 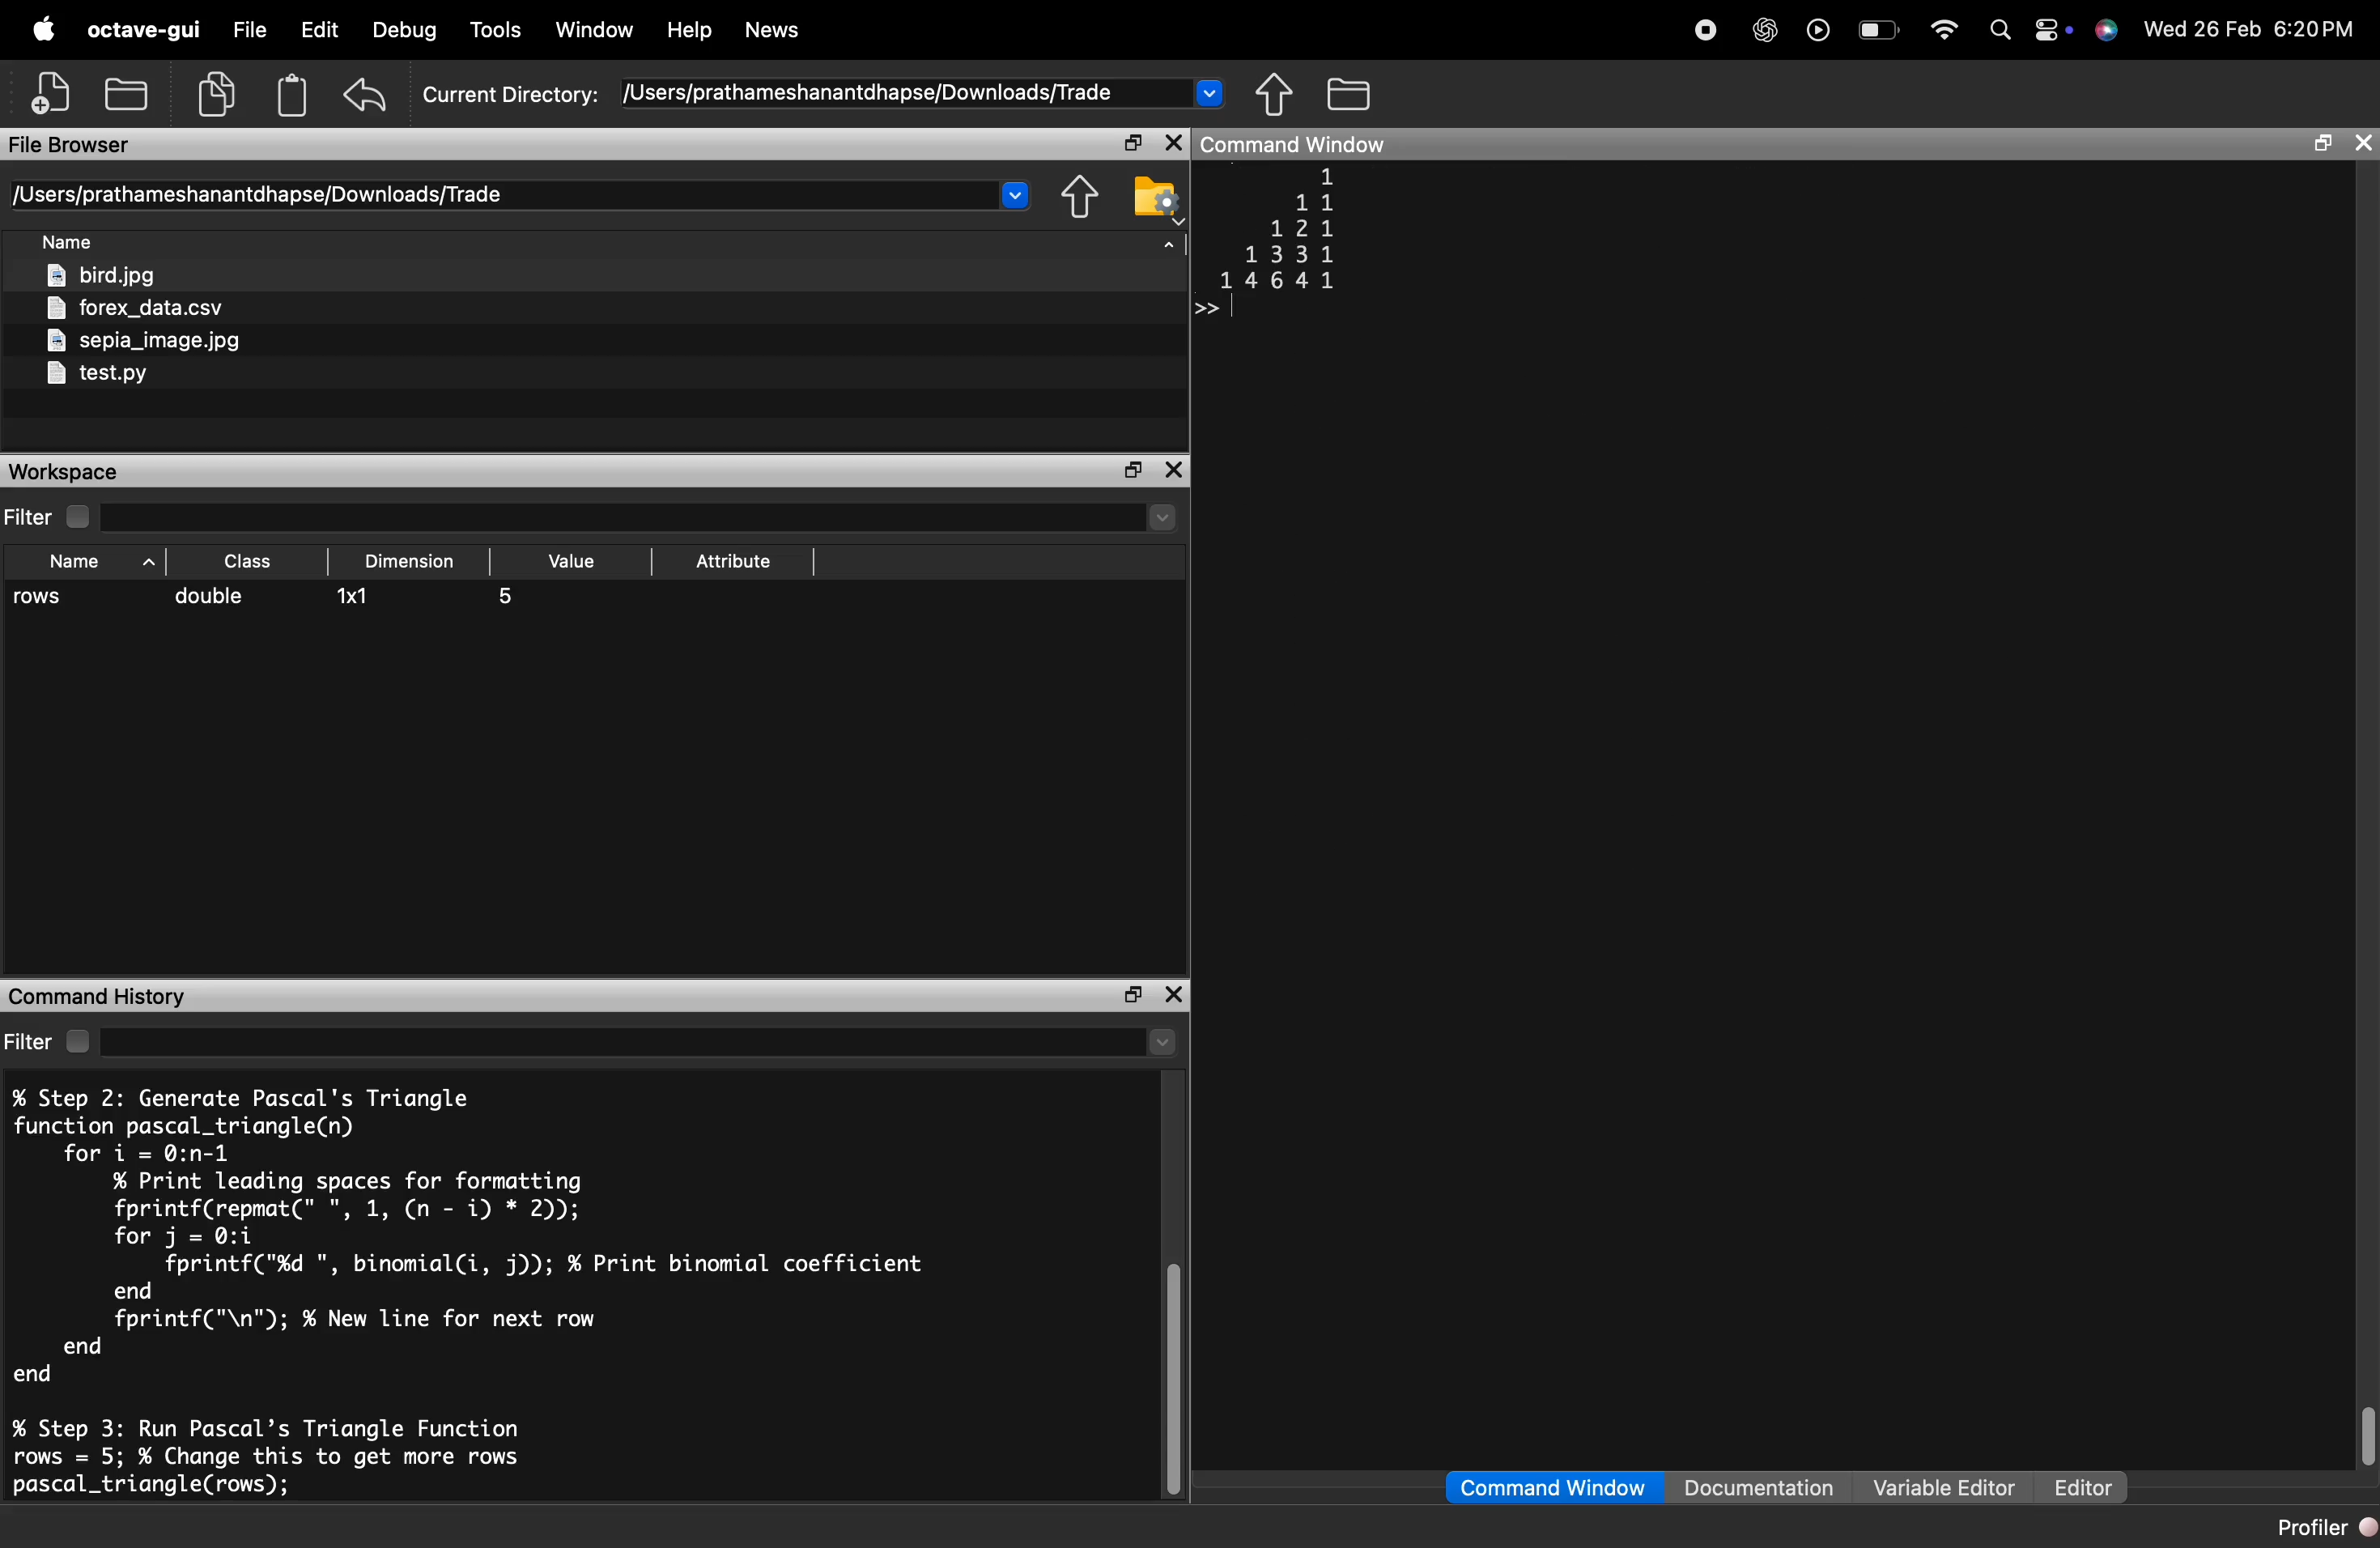 What do you see at coordinates (405, 30) in the screenshot?
I see `Debug` at bounding box center [405, 30].